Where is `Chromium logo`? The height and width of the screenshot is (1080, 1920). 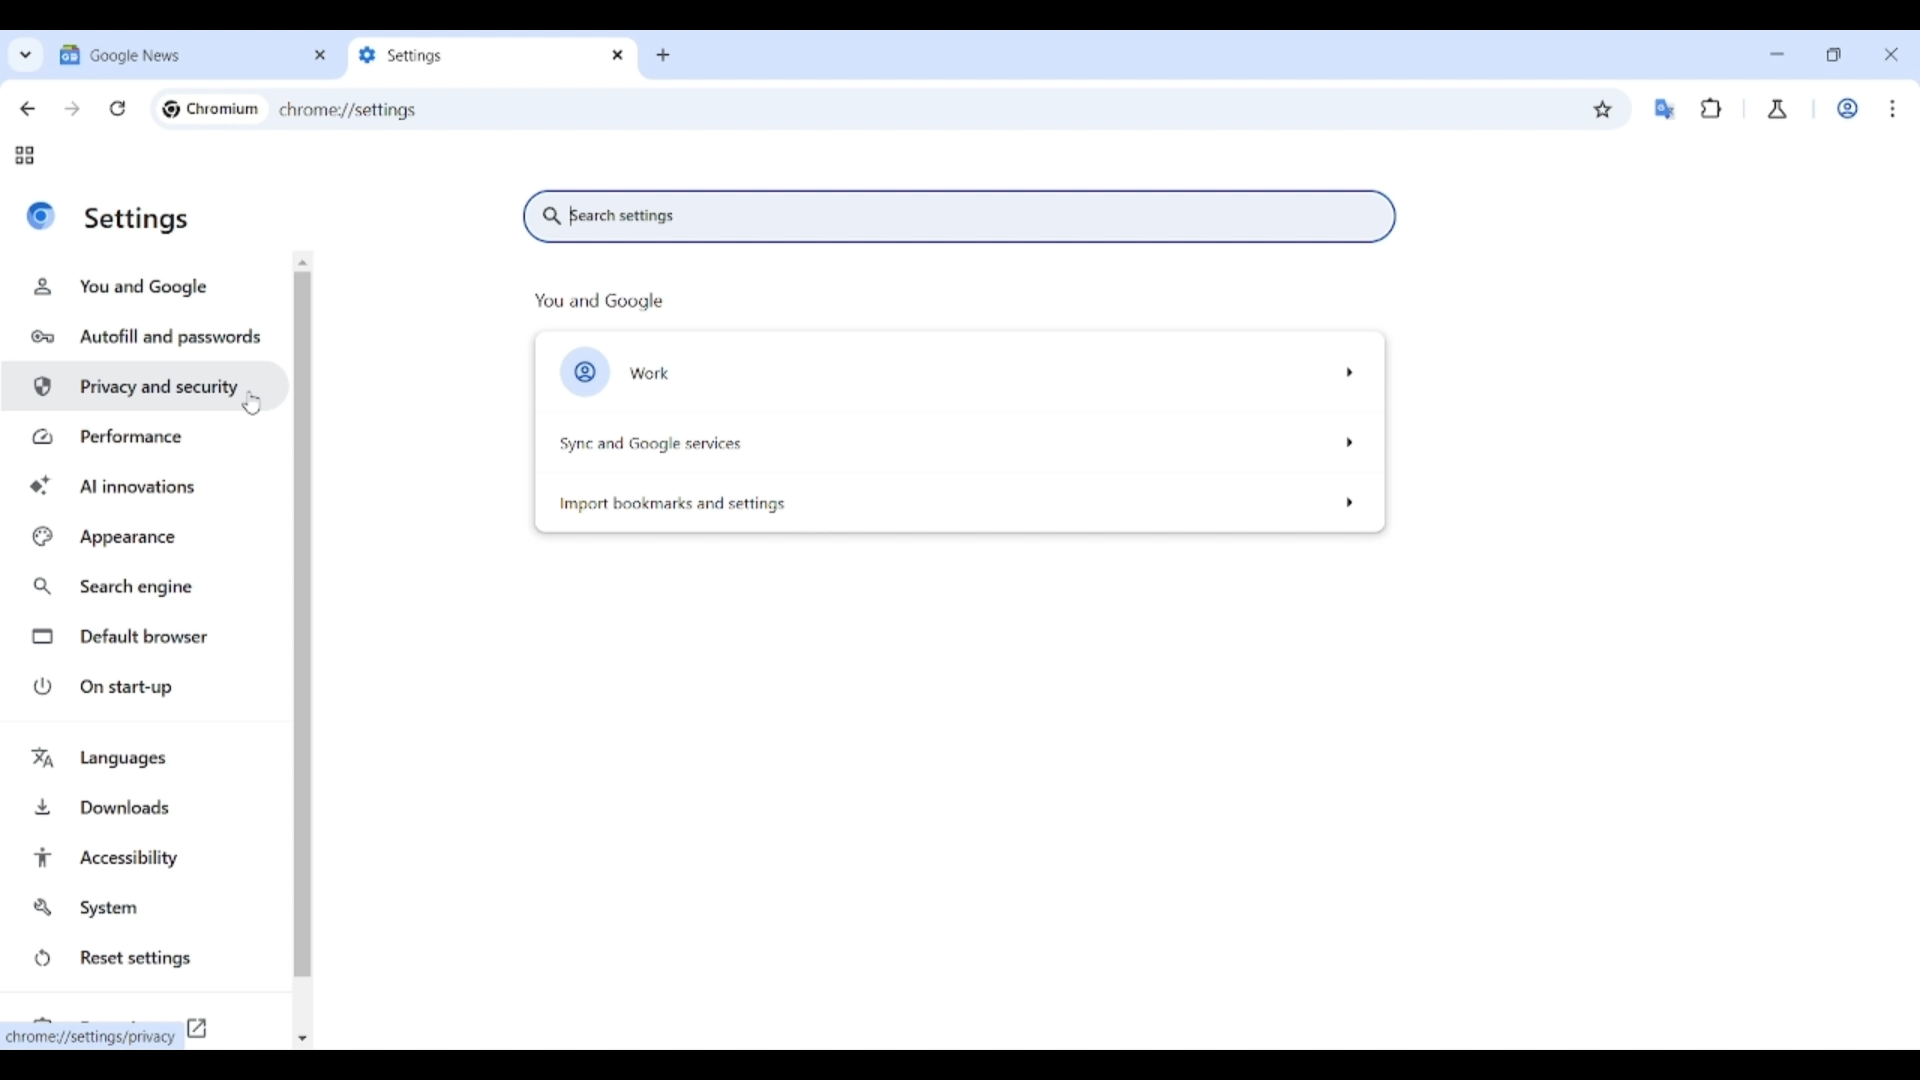 Chromium logo is located at coordinates (171, 109).